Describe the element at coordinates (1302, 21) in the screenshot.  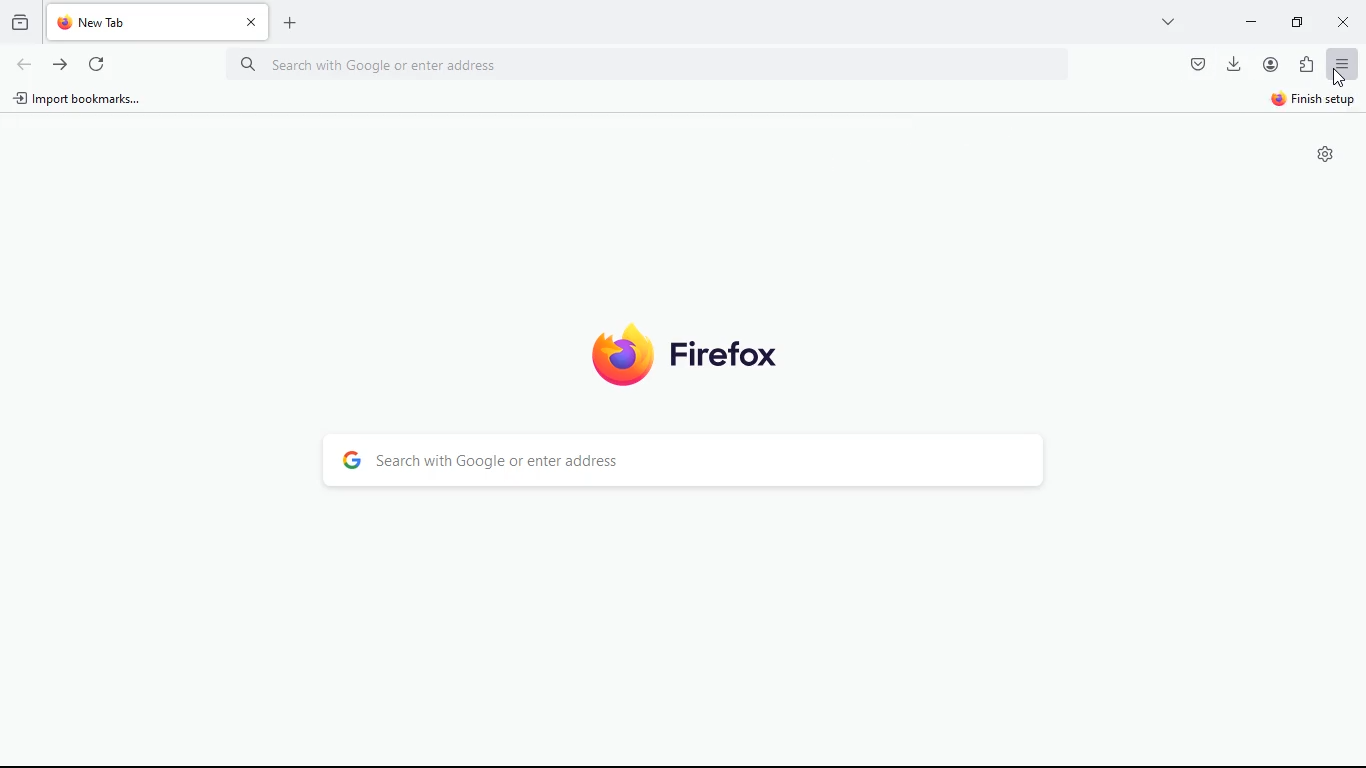
I see `minimize` at that location.